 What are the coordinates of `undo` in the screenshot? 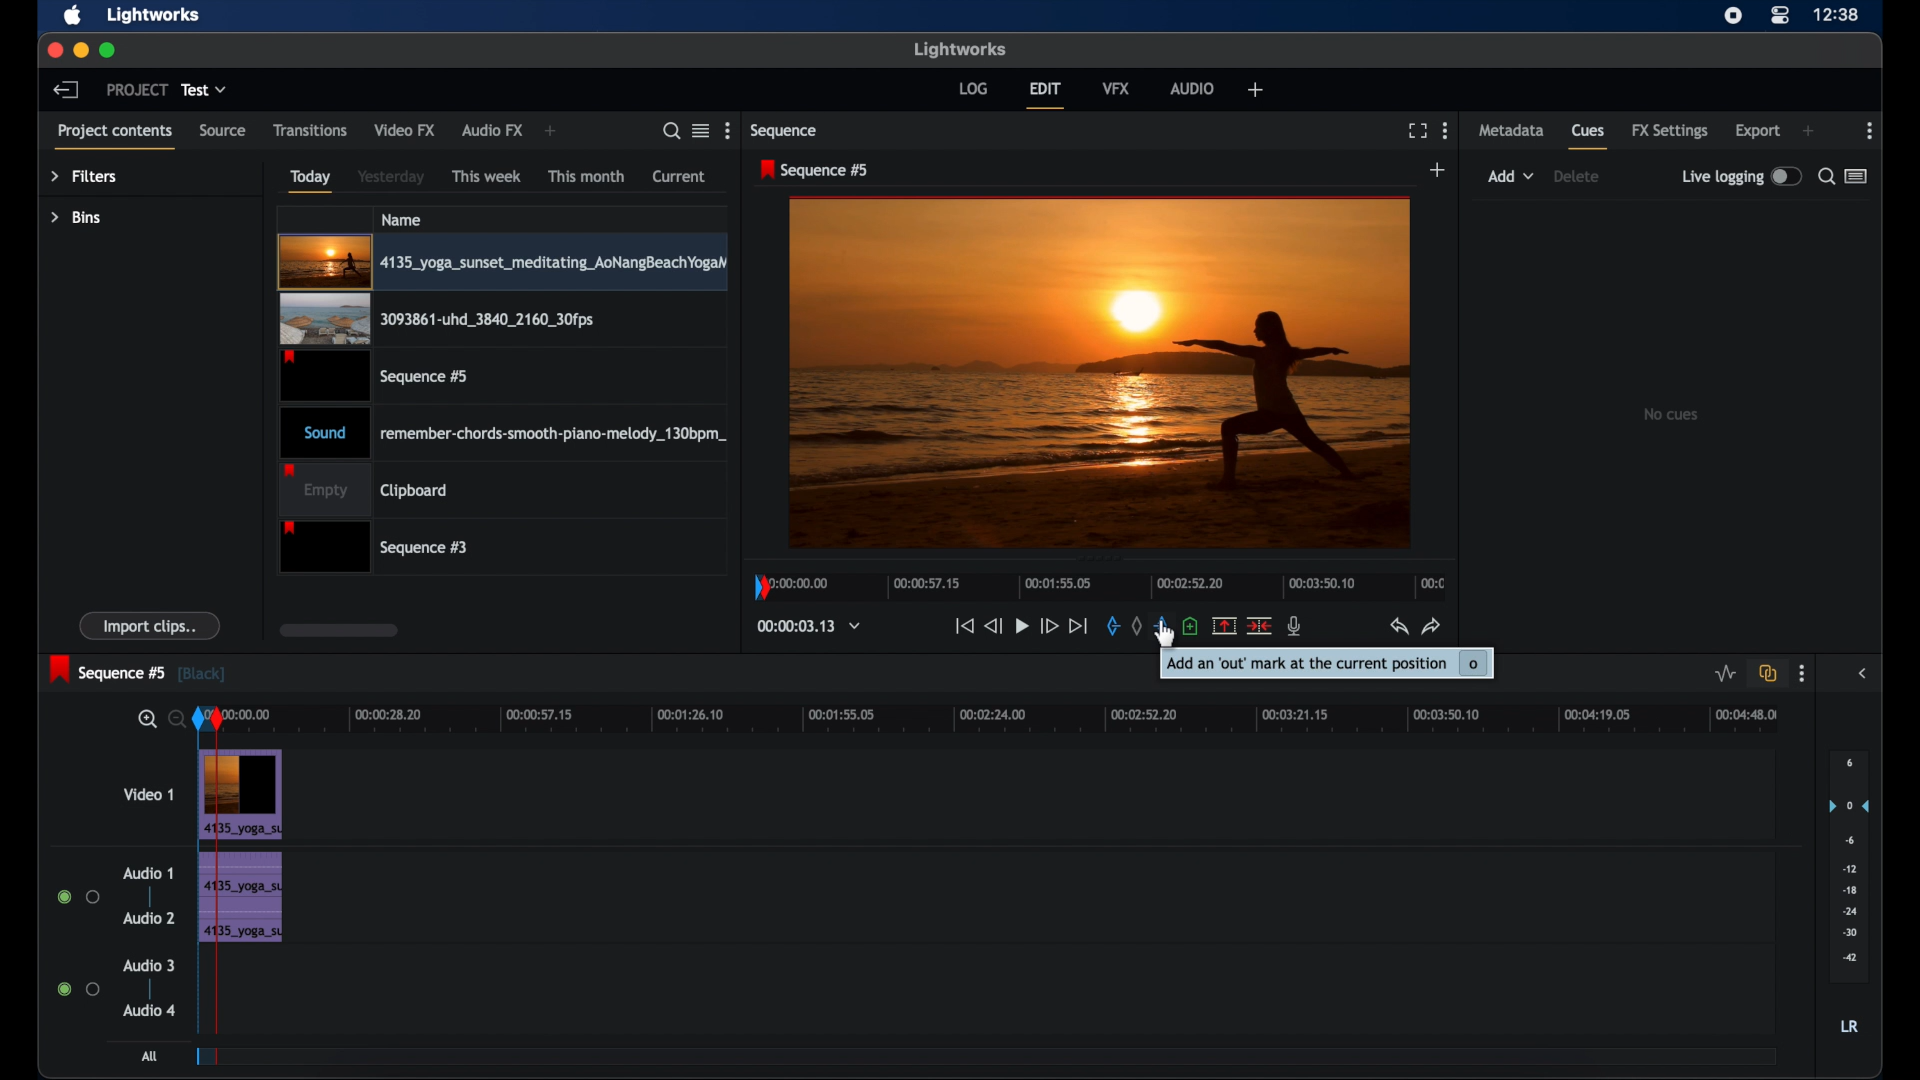 It's located at (1399, 627).